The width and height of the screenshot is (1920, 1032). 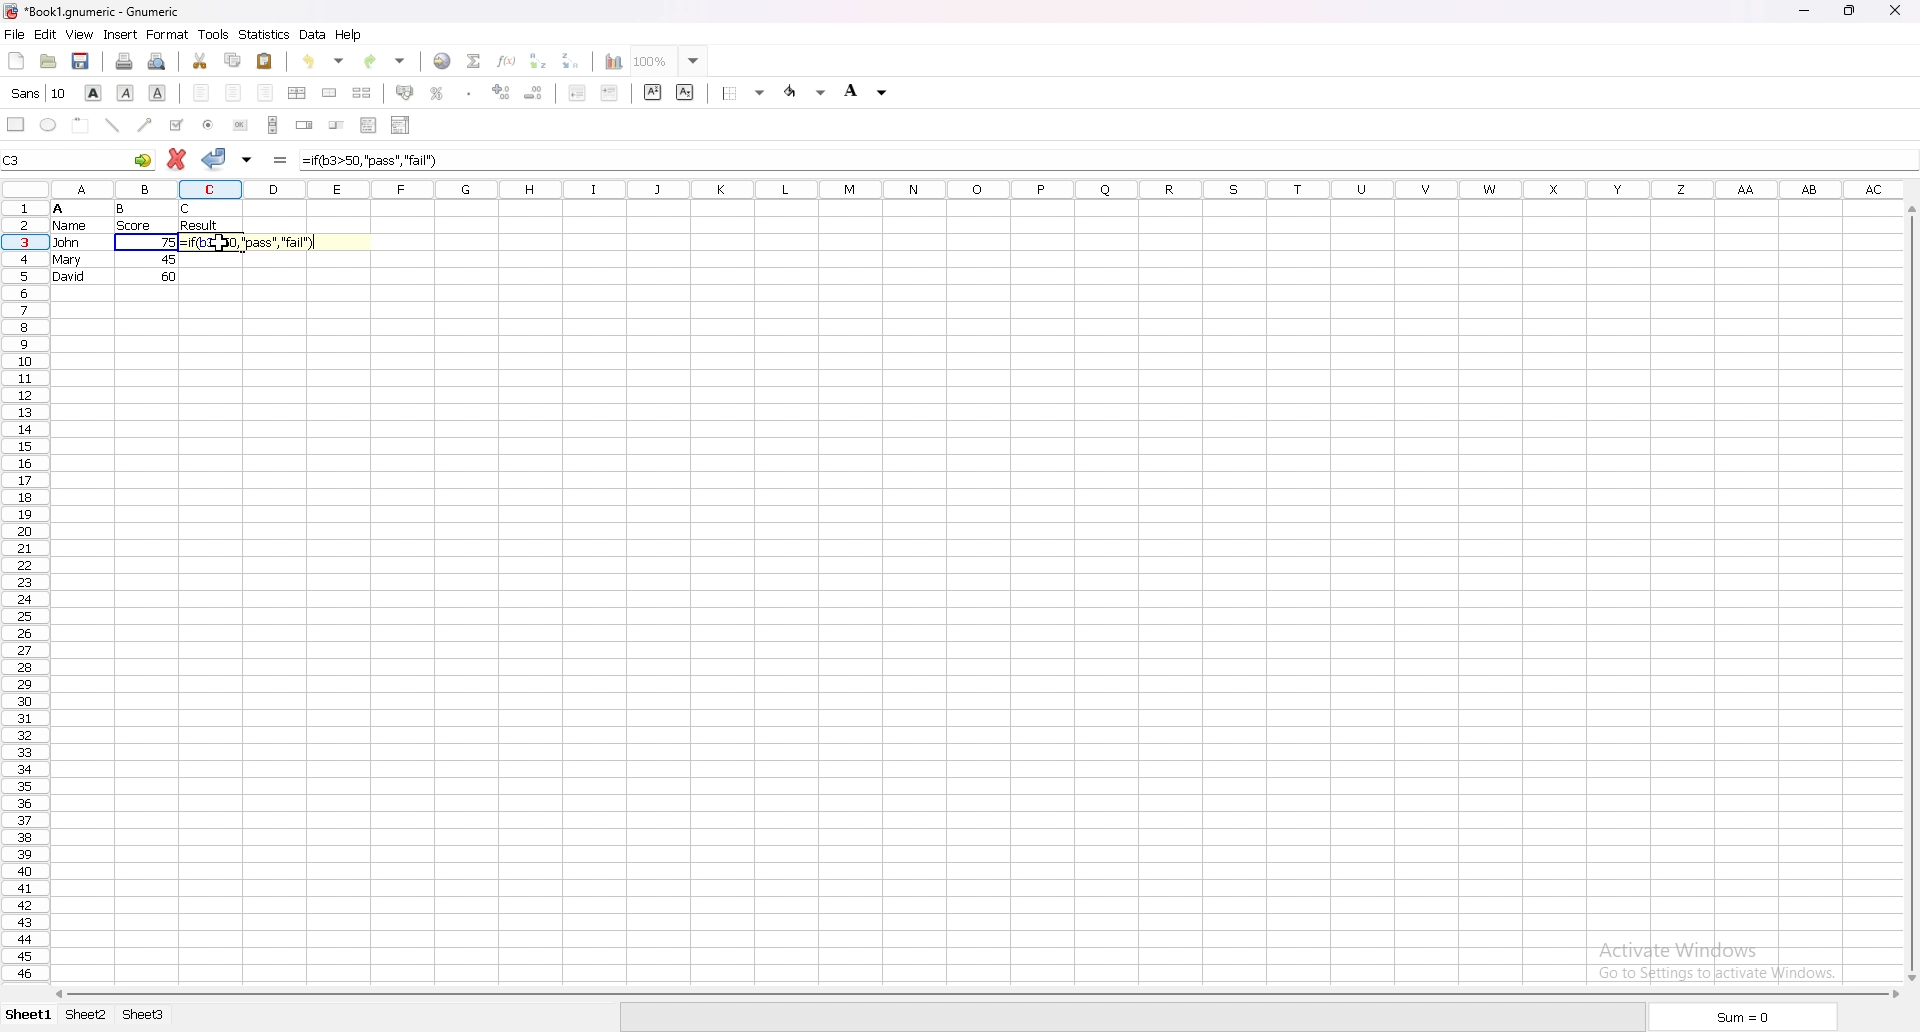 What do you see at coordinates (1854, 11) in the screenshot?
I see `resize` at bounding box center [1854, 11].